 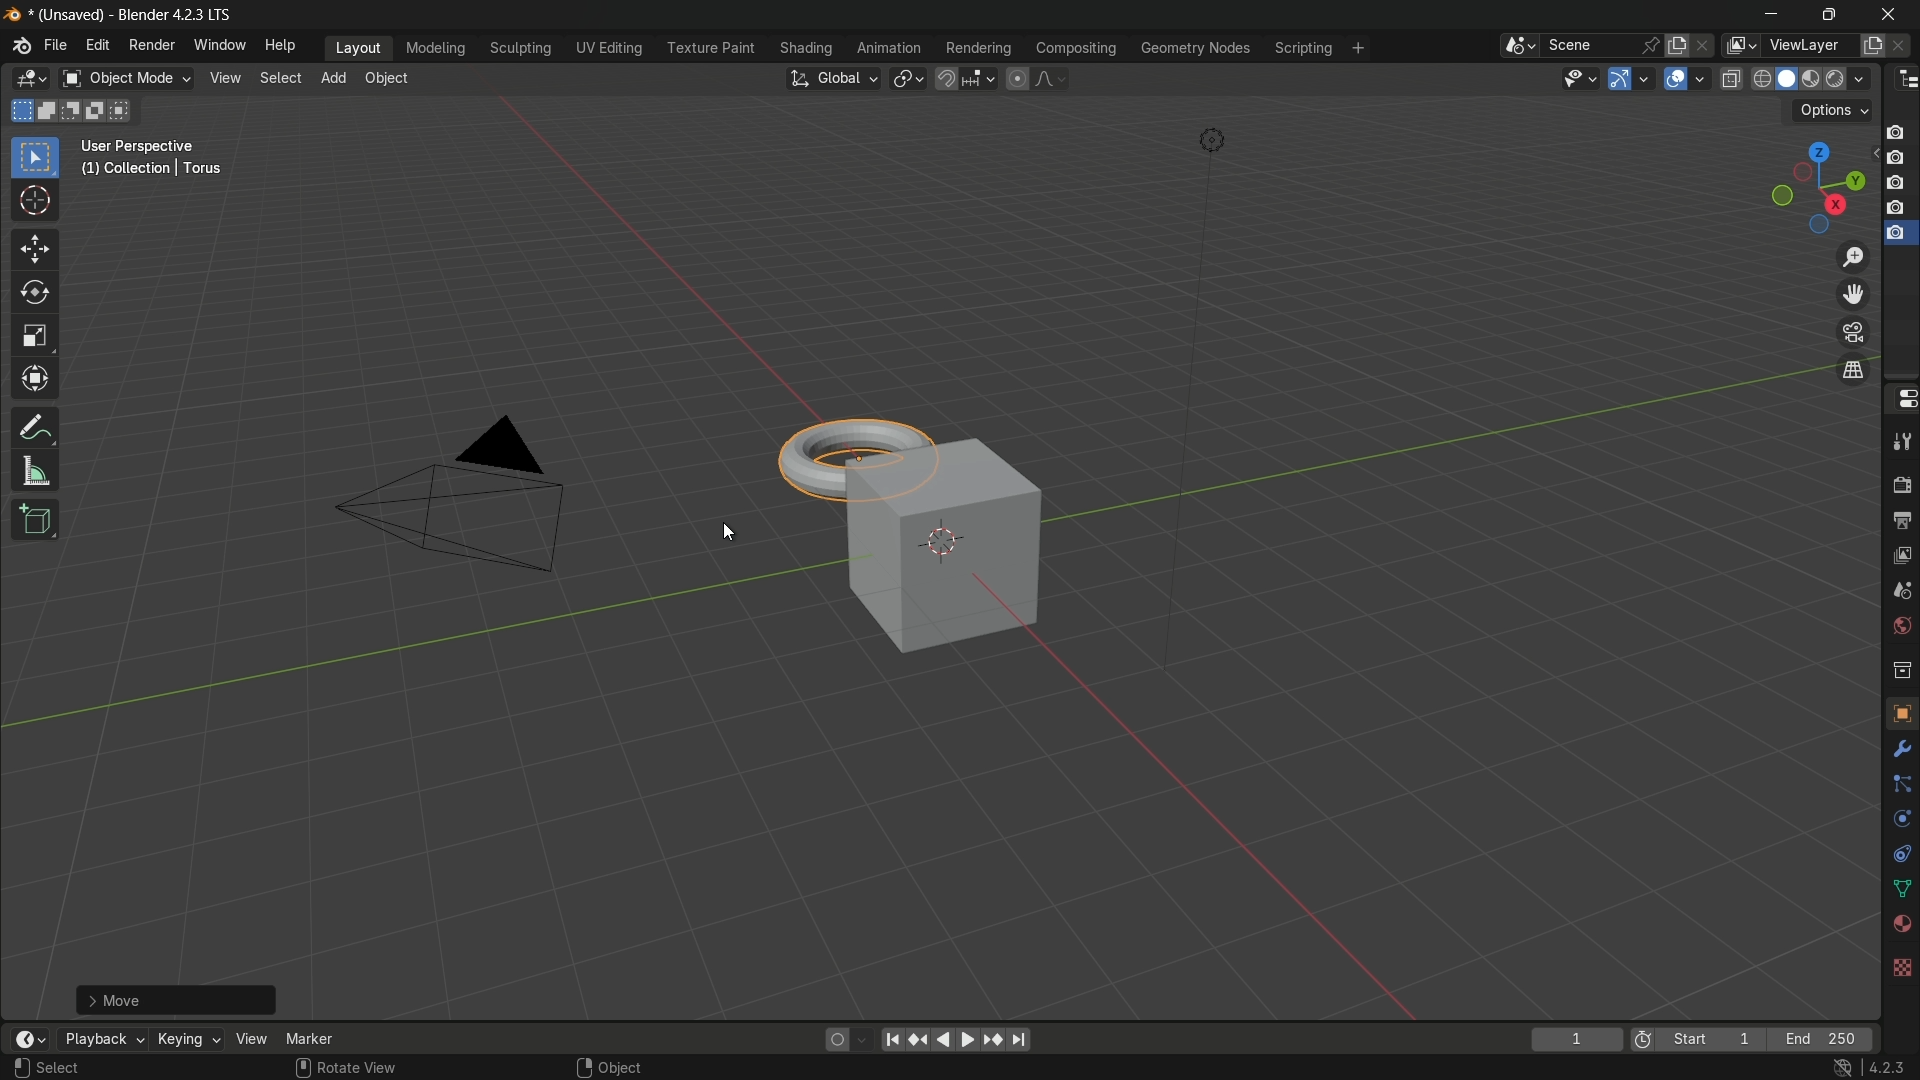 What do you see at coordinates (75, 111) in the screenshot?
I see `subtract existing selection` at bounding box center [75, 111].